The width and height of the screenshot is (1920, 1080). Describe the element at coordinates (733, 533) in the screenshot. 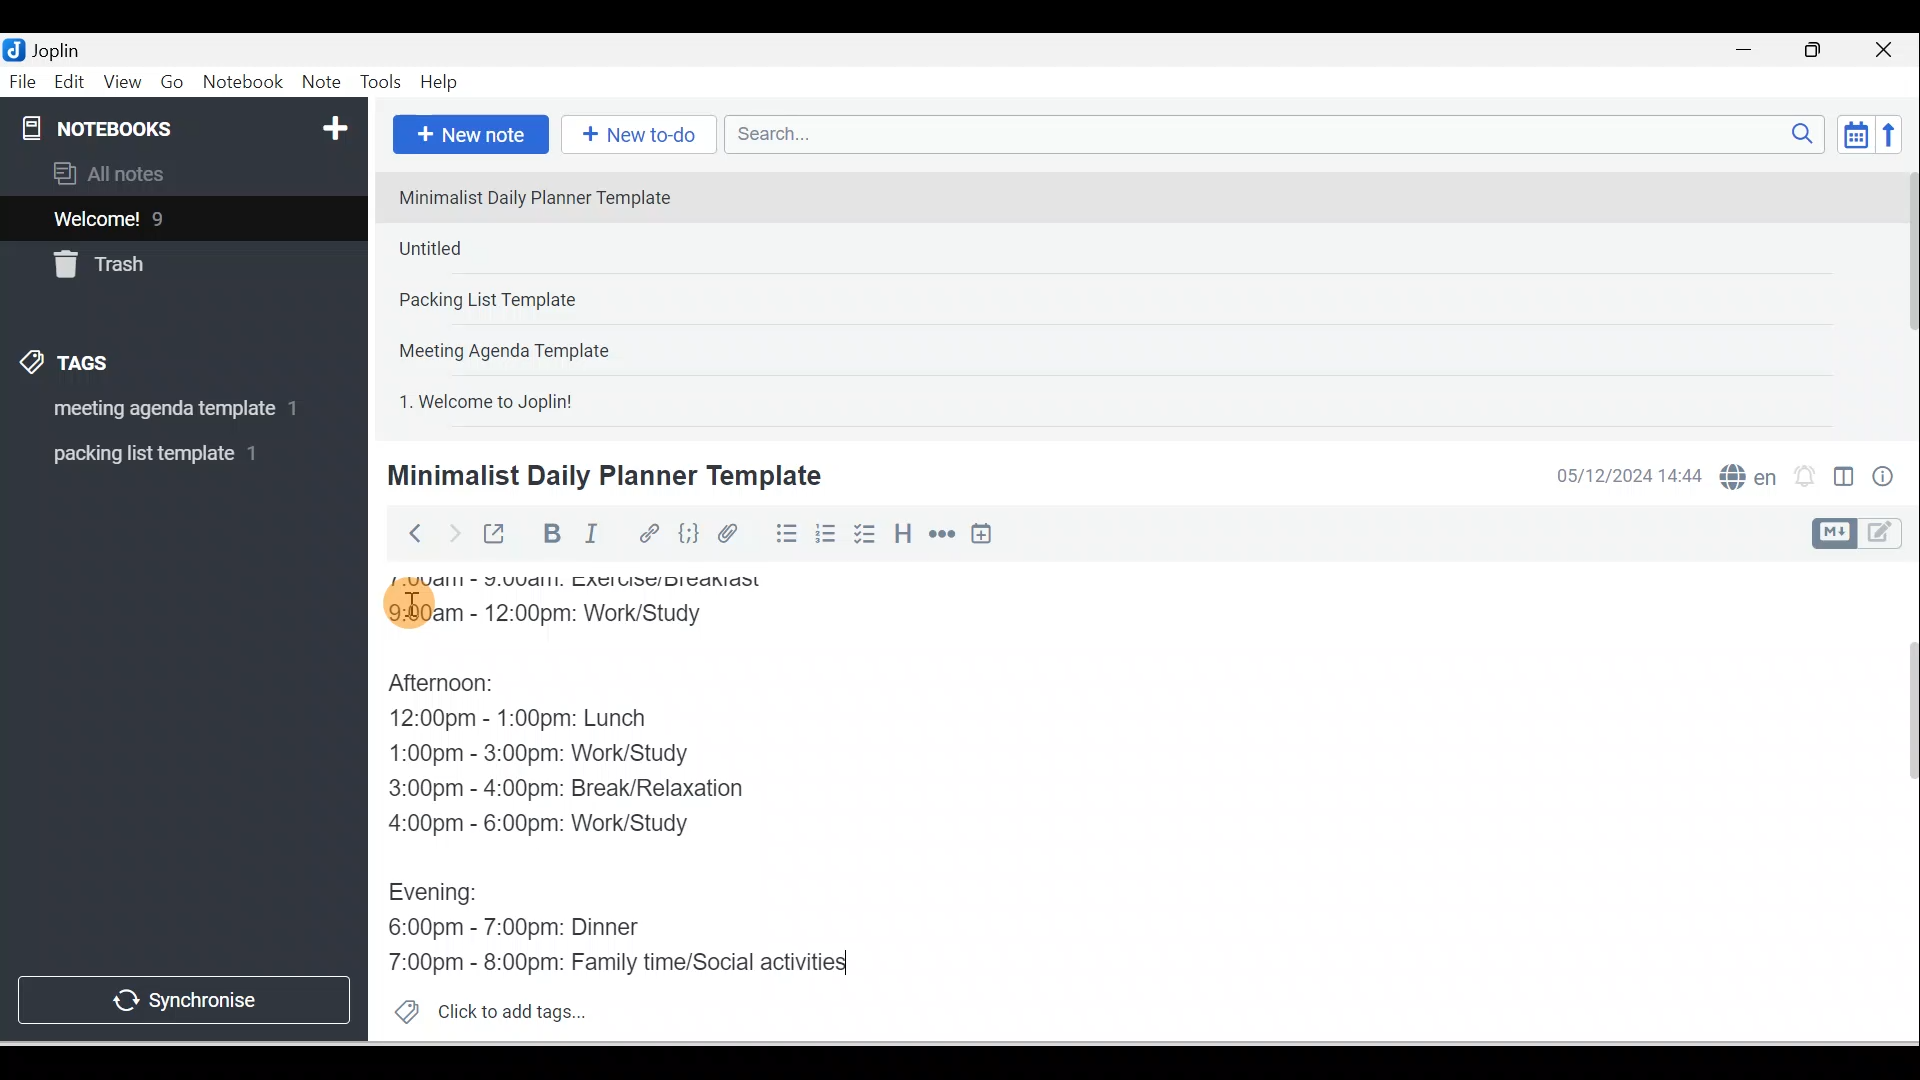

I see `Attach file` at that location.